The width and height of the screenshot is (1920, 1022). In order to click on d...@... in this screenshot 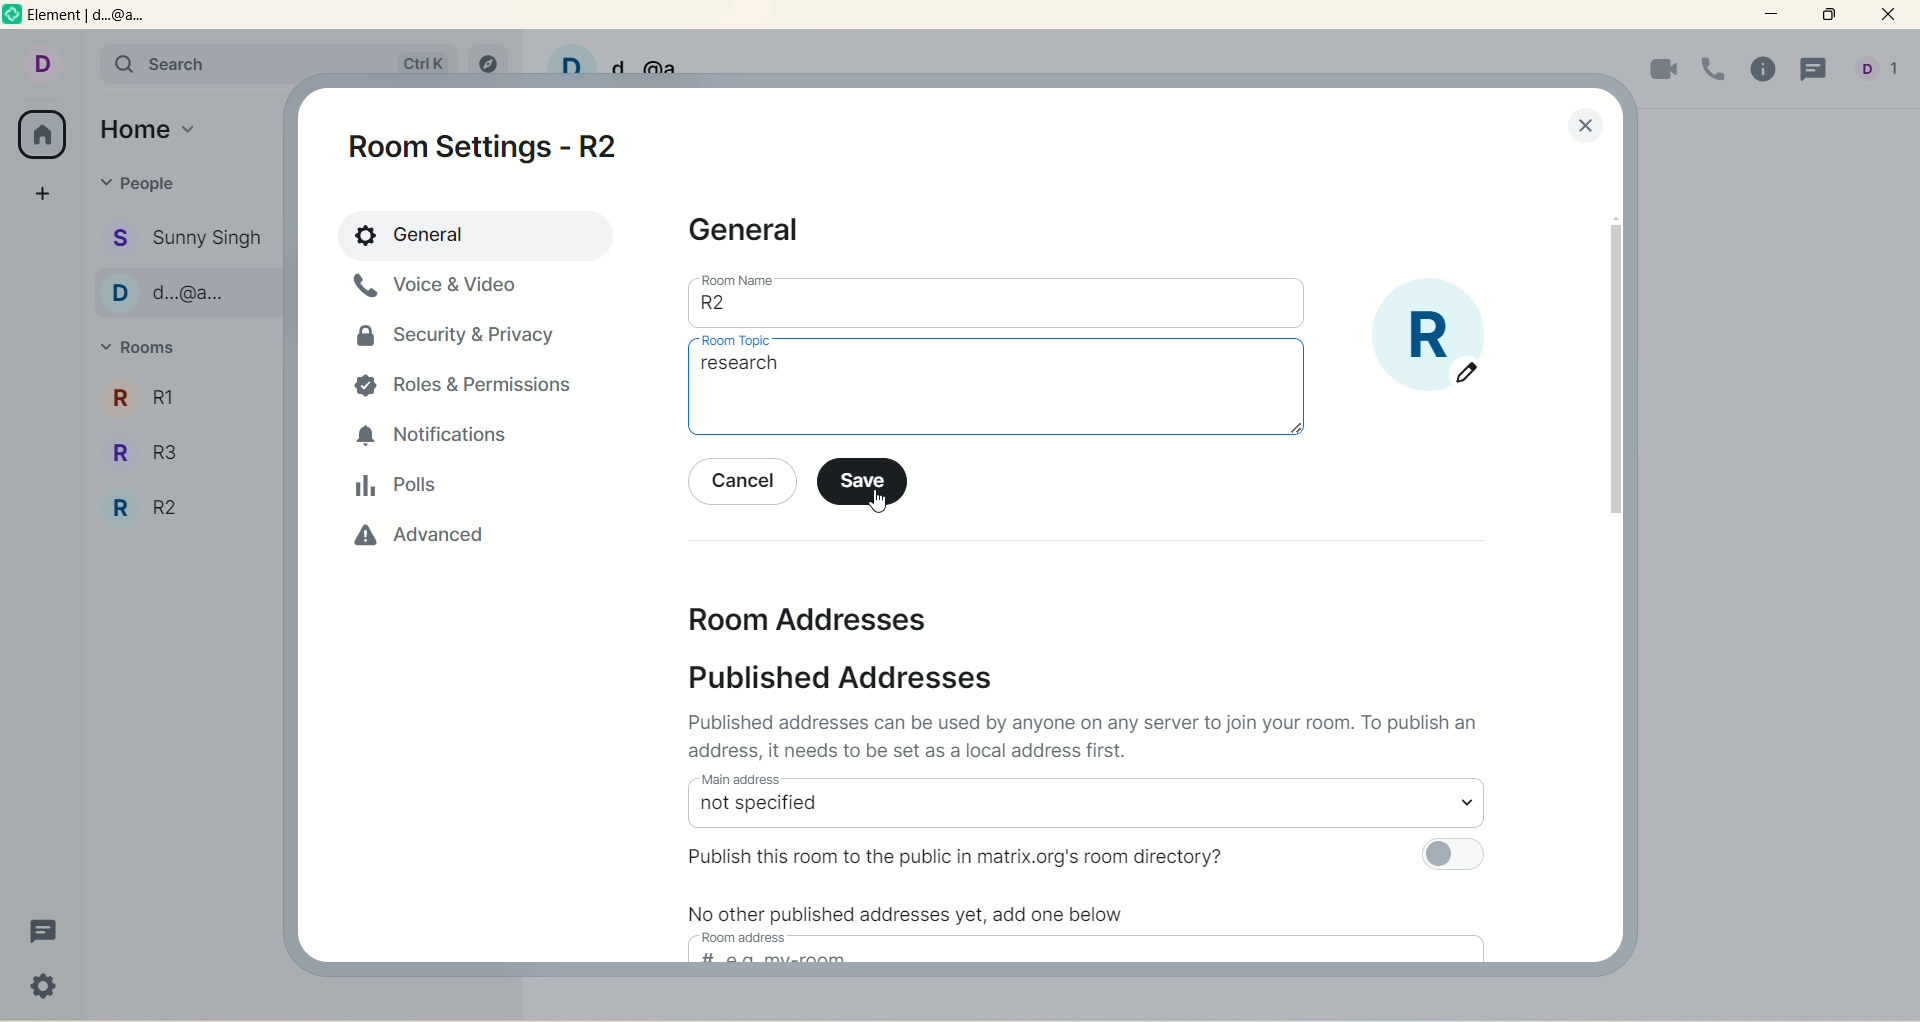, I will do `click(186, 292)`.